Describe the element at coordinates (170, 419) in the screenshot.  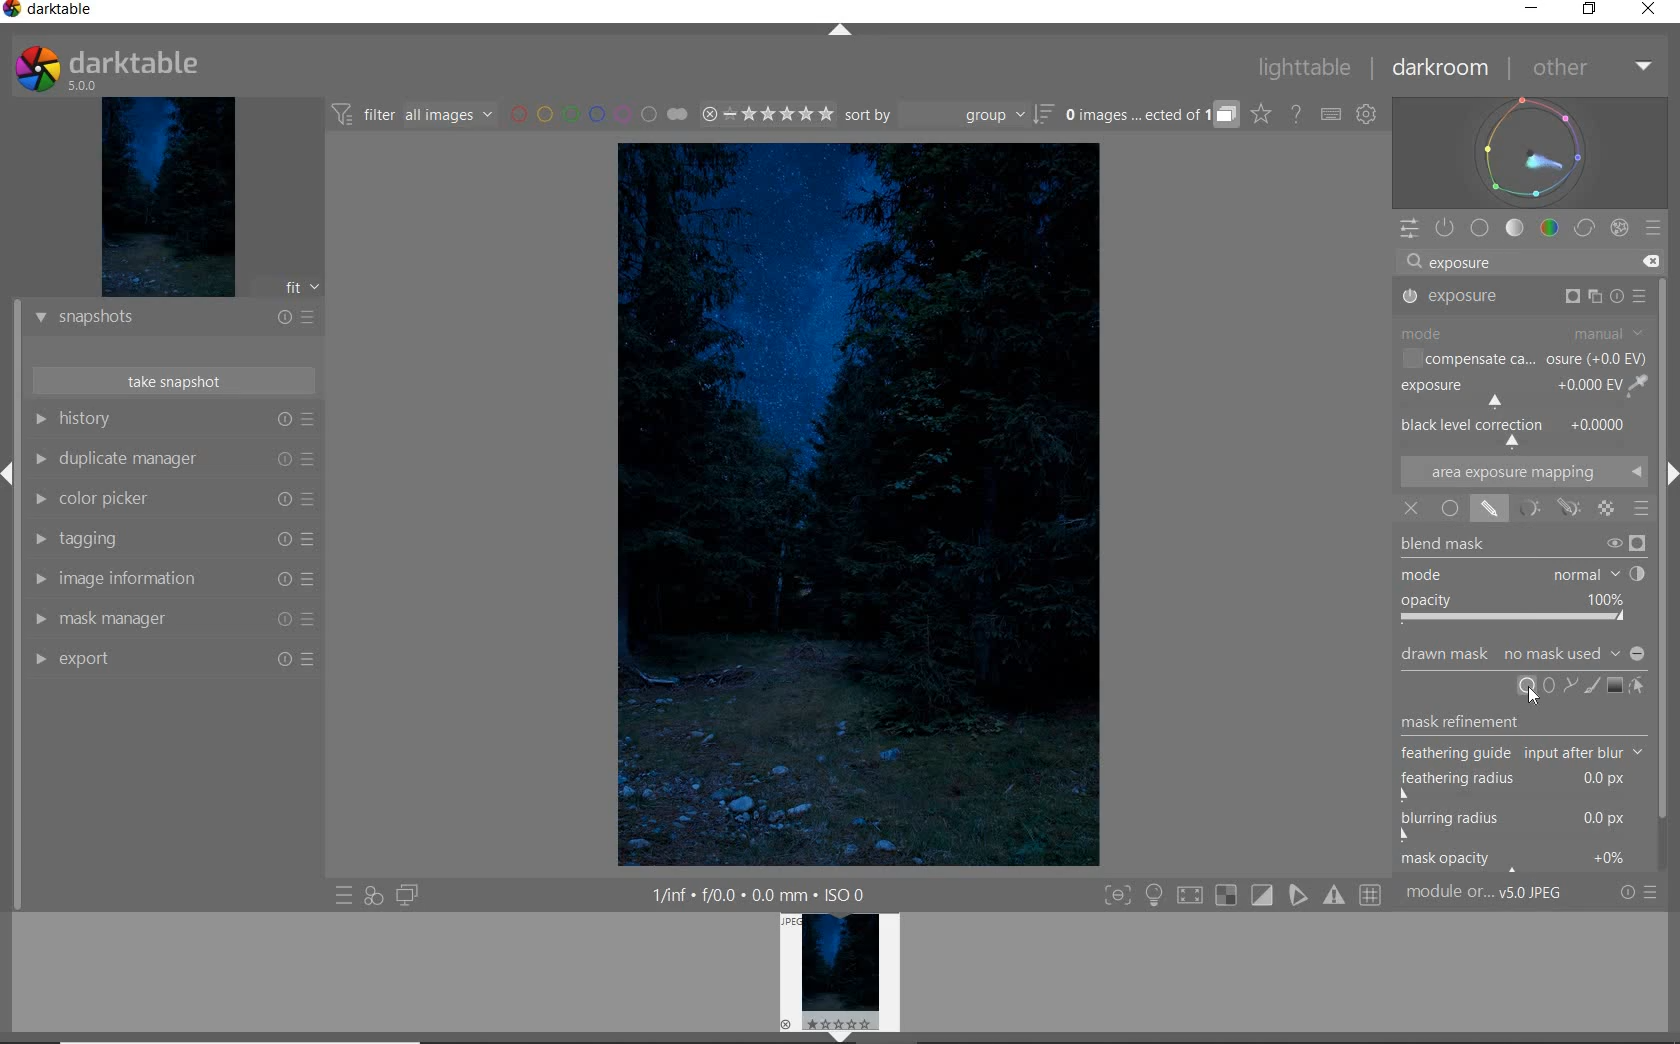
I see `HISTORY` at that location.